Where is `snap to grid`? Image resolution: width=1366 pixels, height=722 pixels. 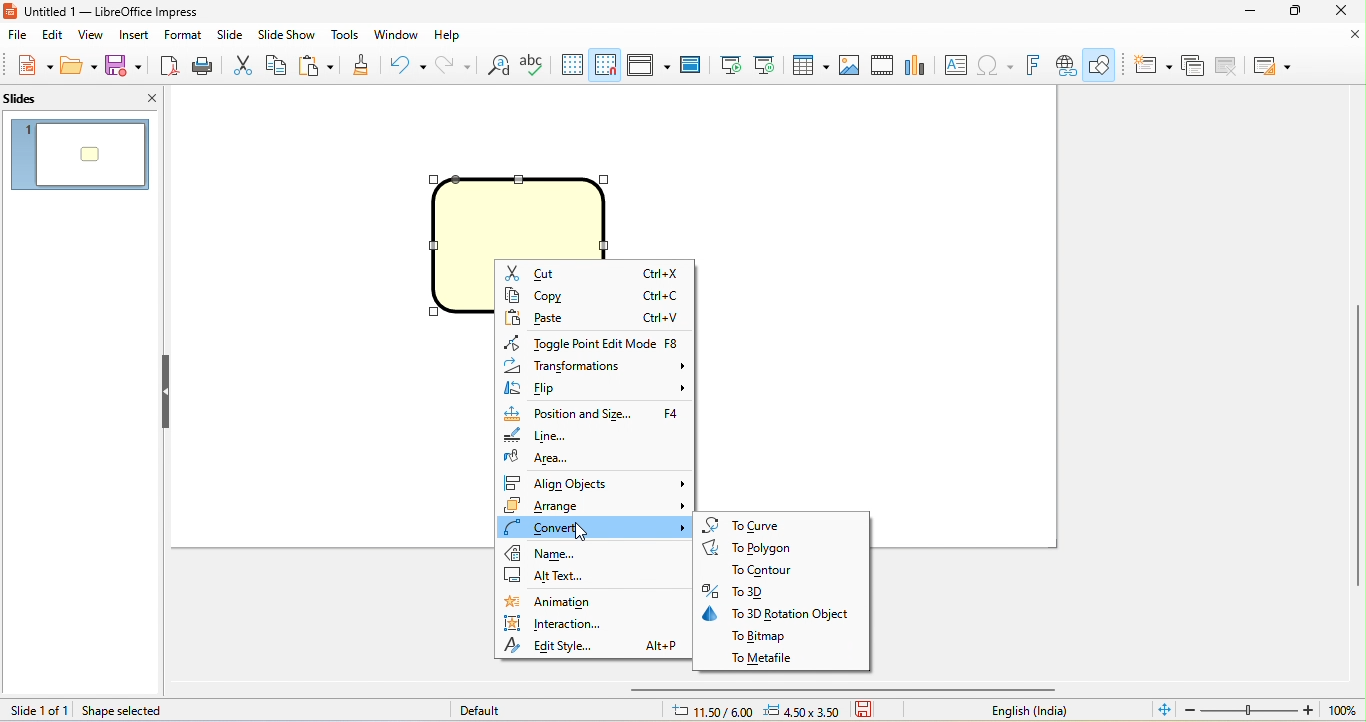 snap to grid is located at coordinates (607, 65).